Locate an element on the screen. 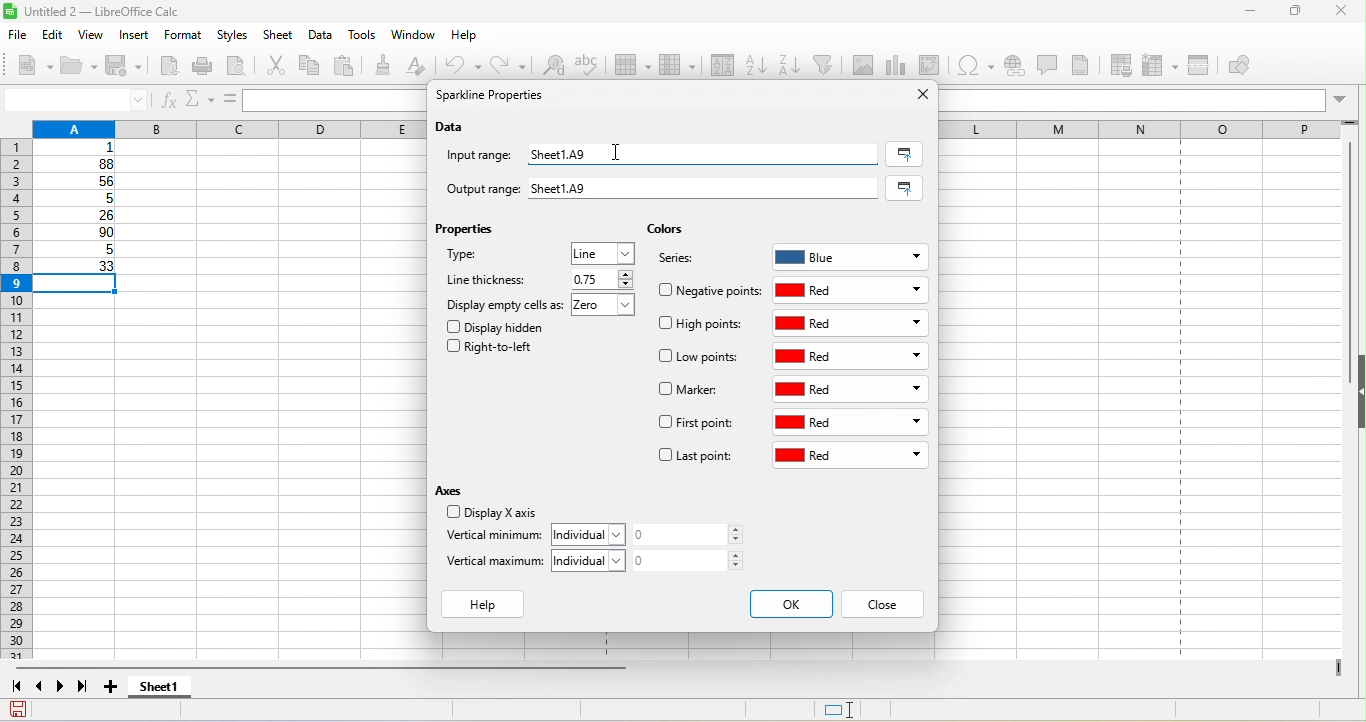 The image size is (1366, 722). series is located at coordinates (686, 261).